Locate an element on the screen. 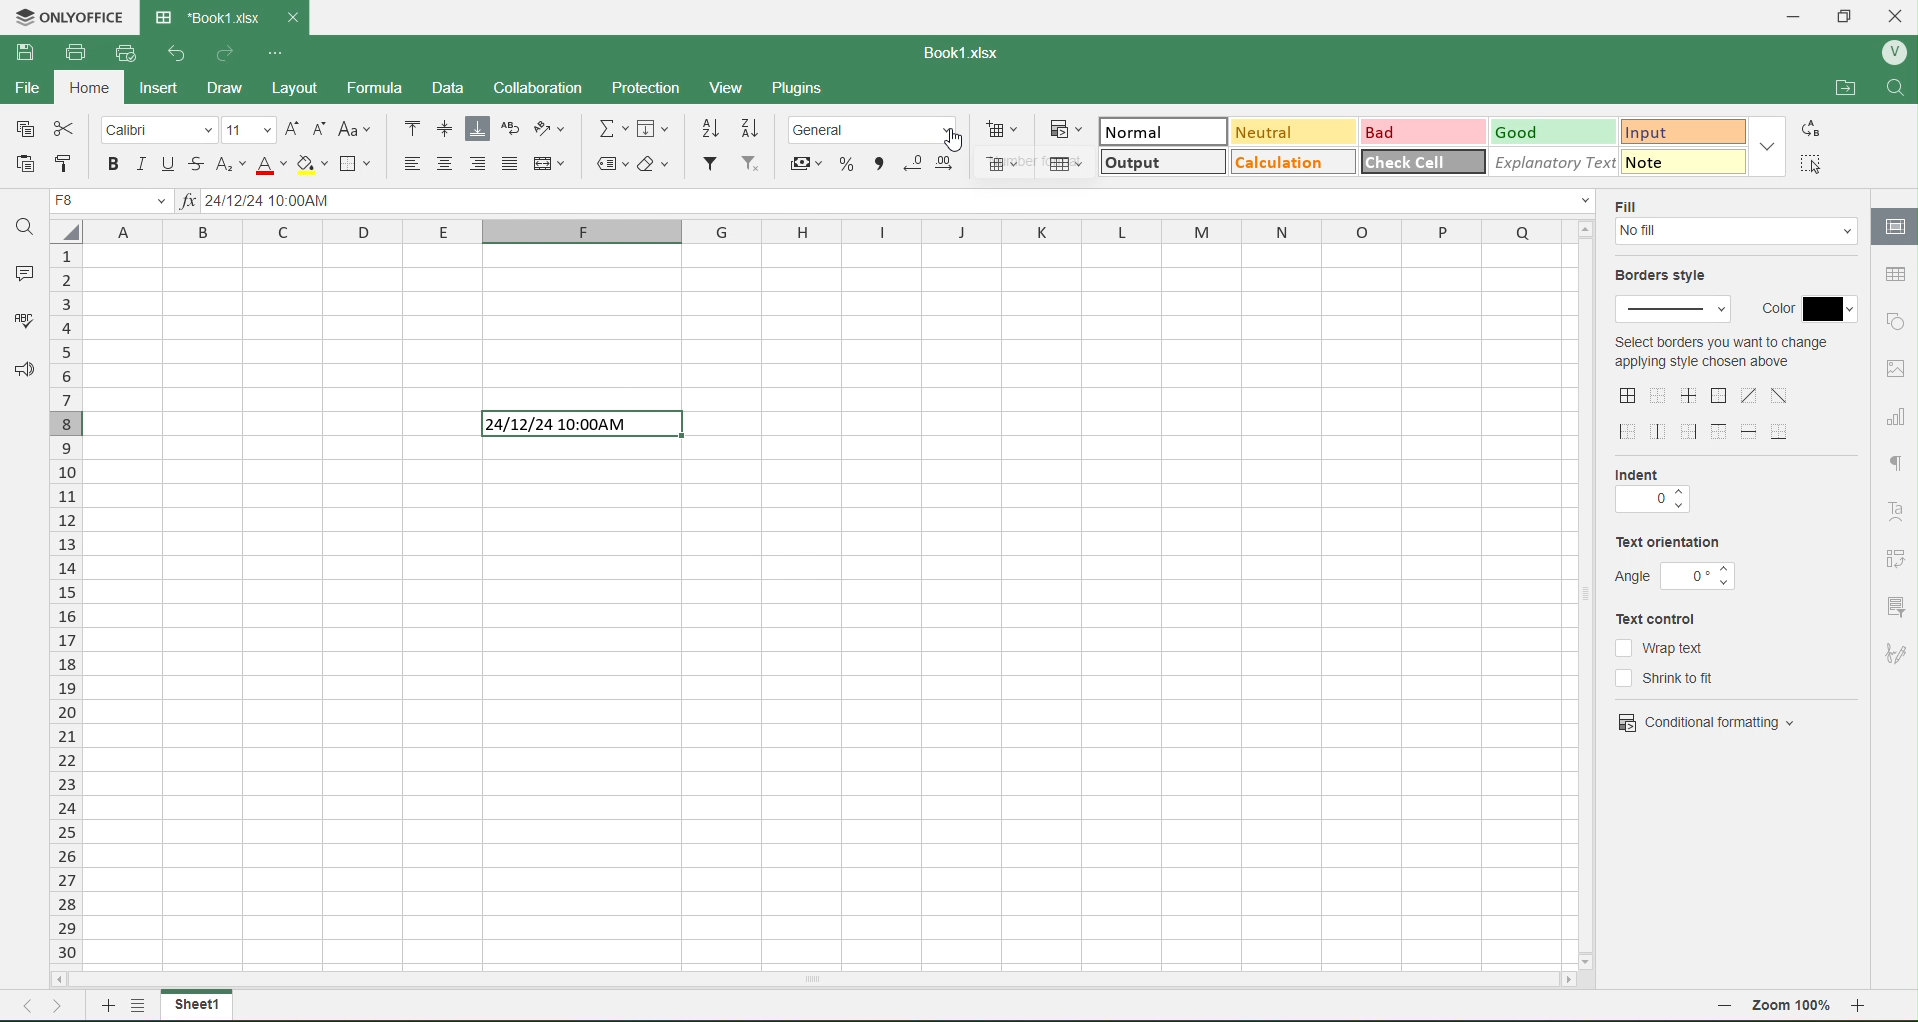 This screenshot has width=1918, height=1022. Cut is located at coordinates (67, 130).